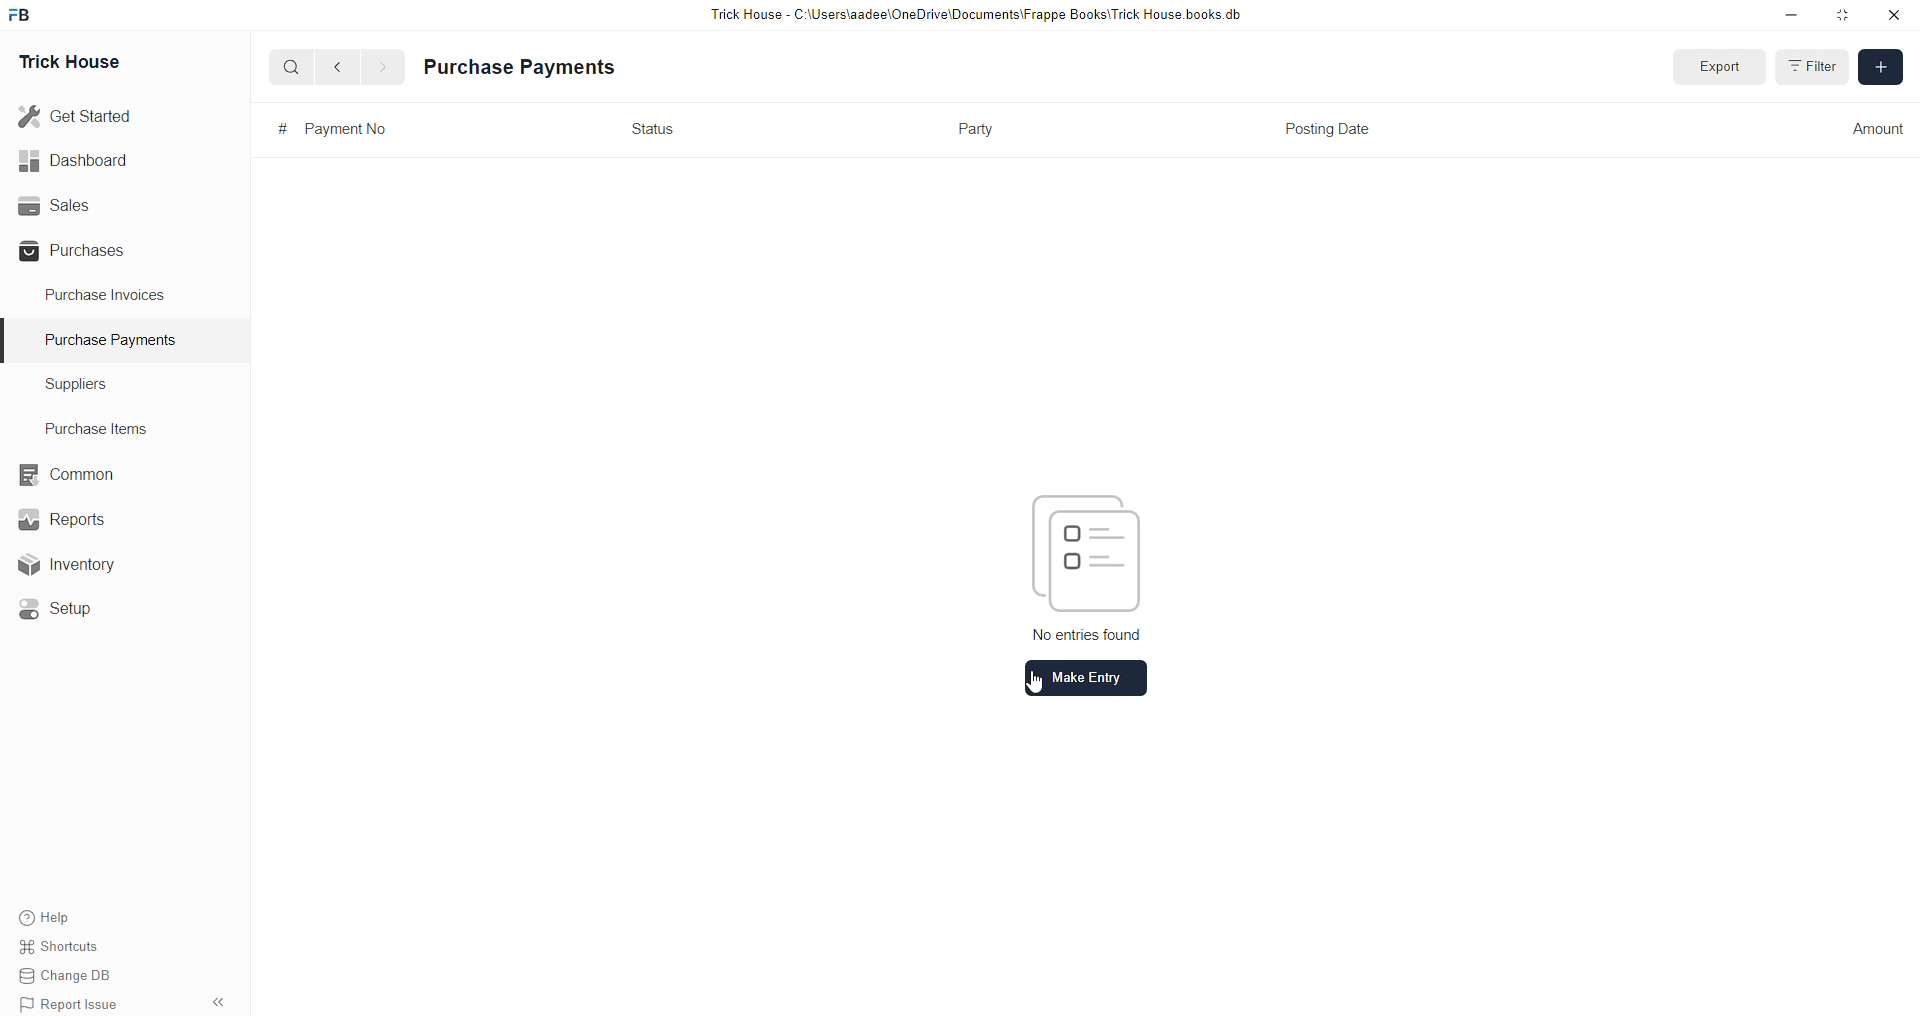 This screenshot has width=1920, height=1016. I want to click on FB, so click(23, 13).